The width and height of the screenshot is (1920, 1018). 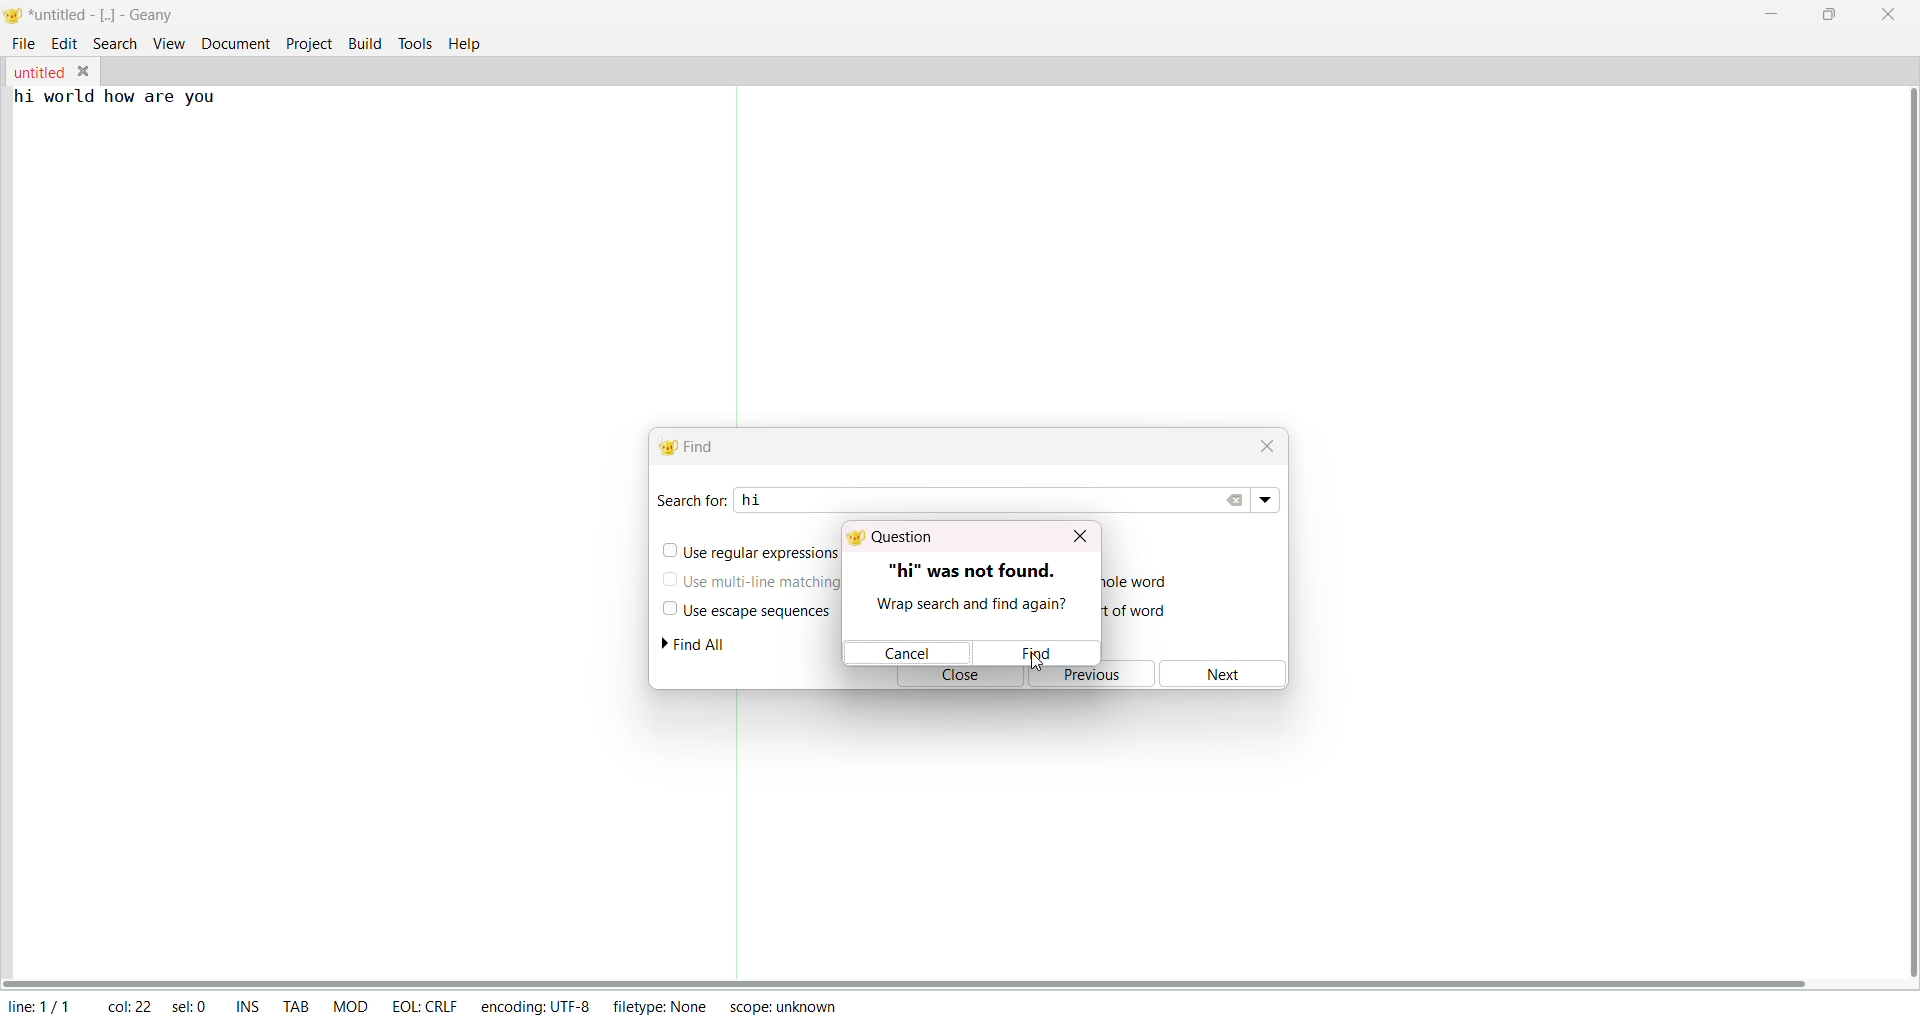 I want to click on close , so click(x=90, y=70).